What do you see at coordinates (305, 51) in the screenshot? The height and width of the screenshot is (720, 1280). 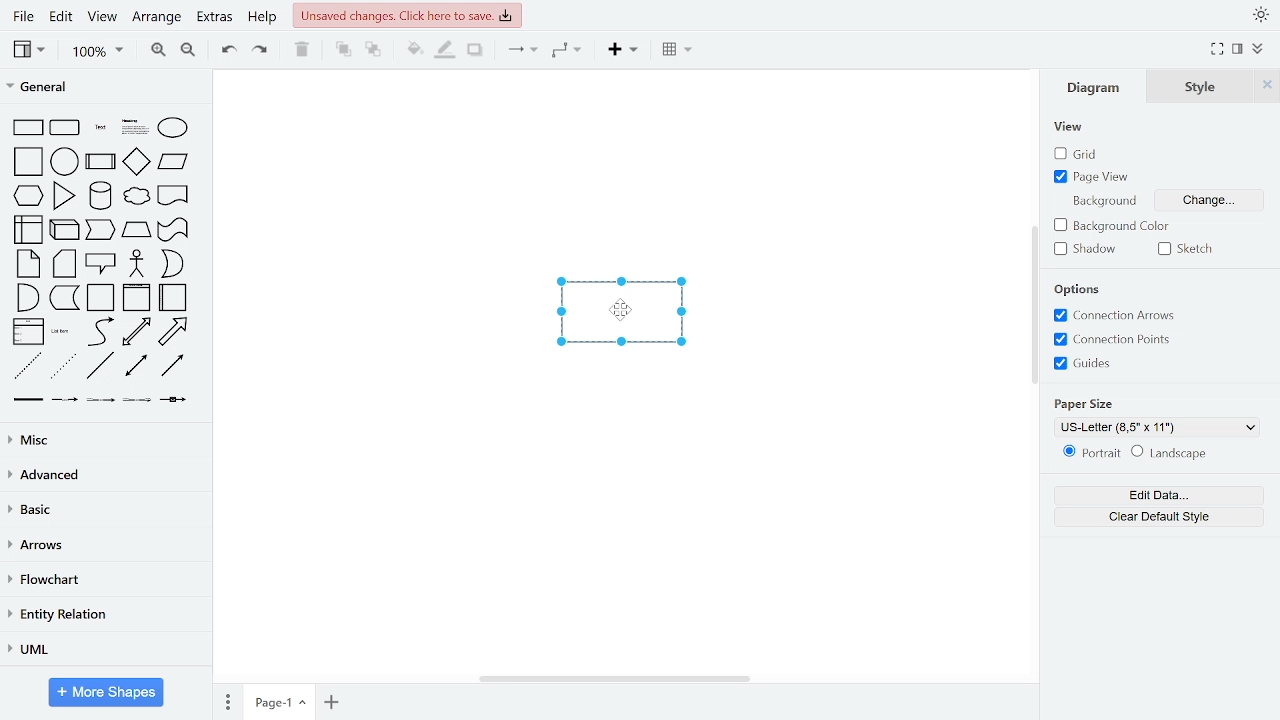 I see `delete` at bounding box center [305, 51].